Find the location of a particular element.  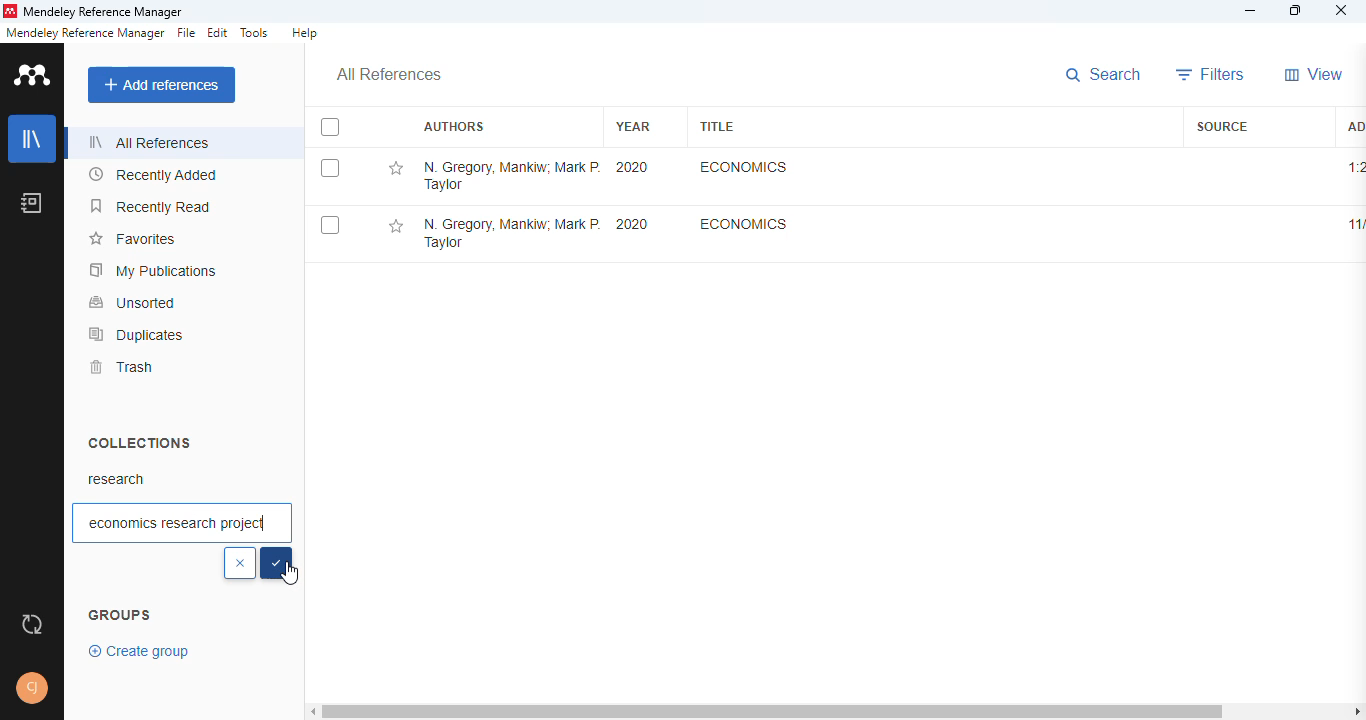

duplicates is located at coordinates (137, 334).